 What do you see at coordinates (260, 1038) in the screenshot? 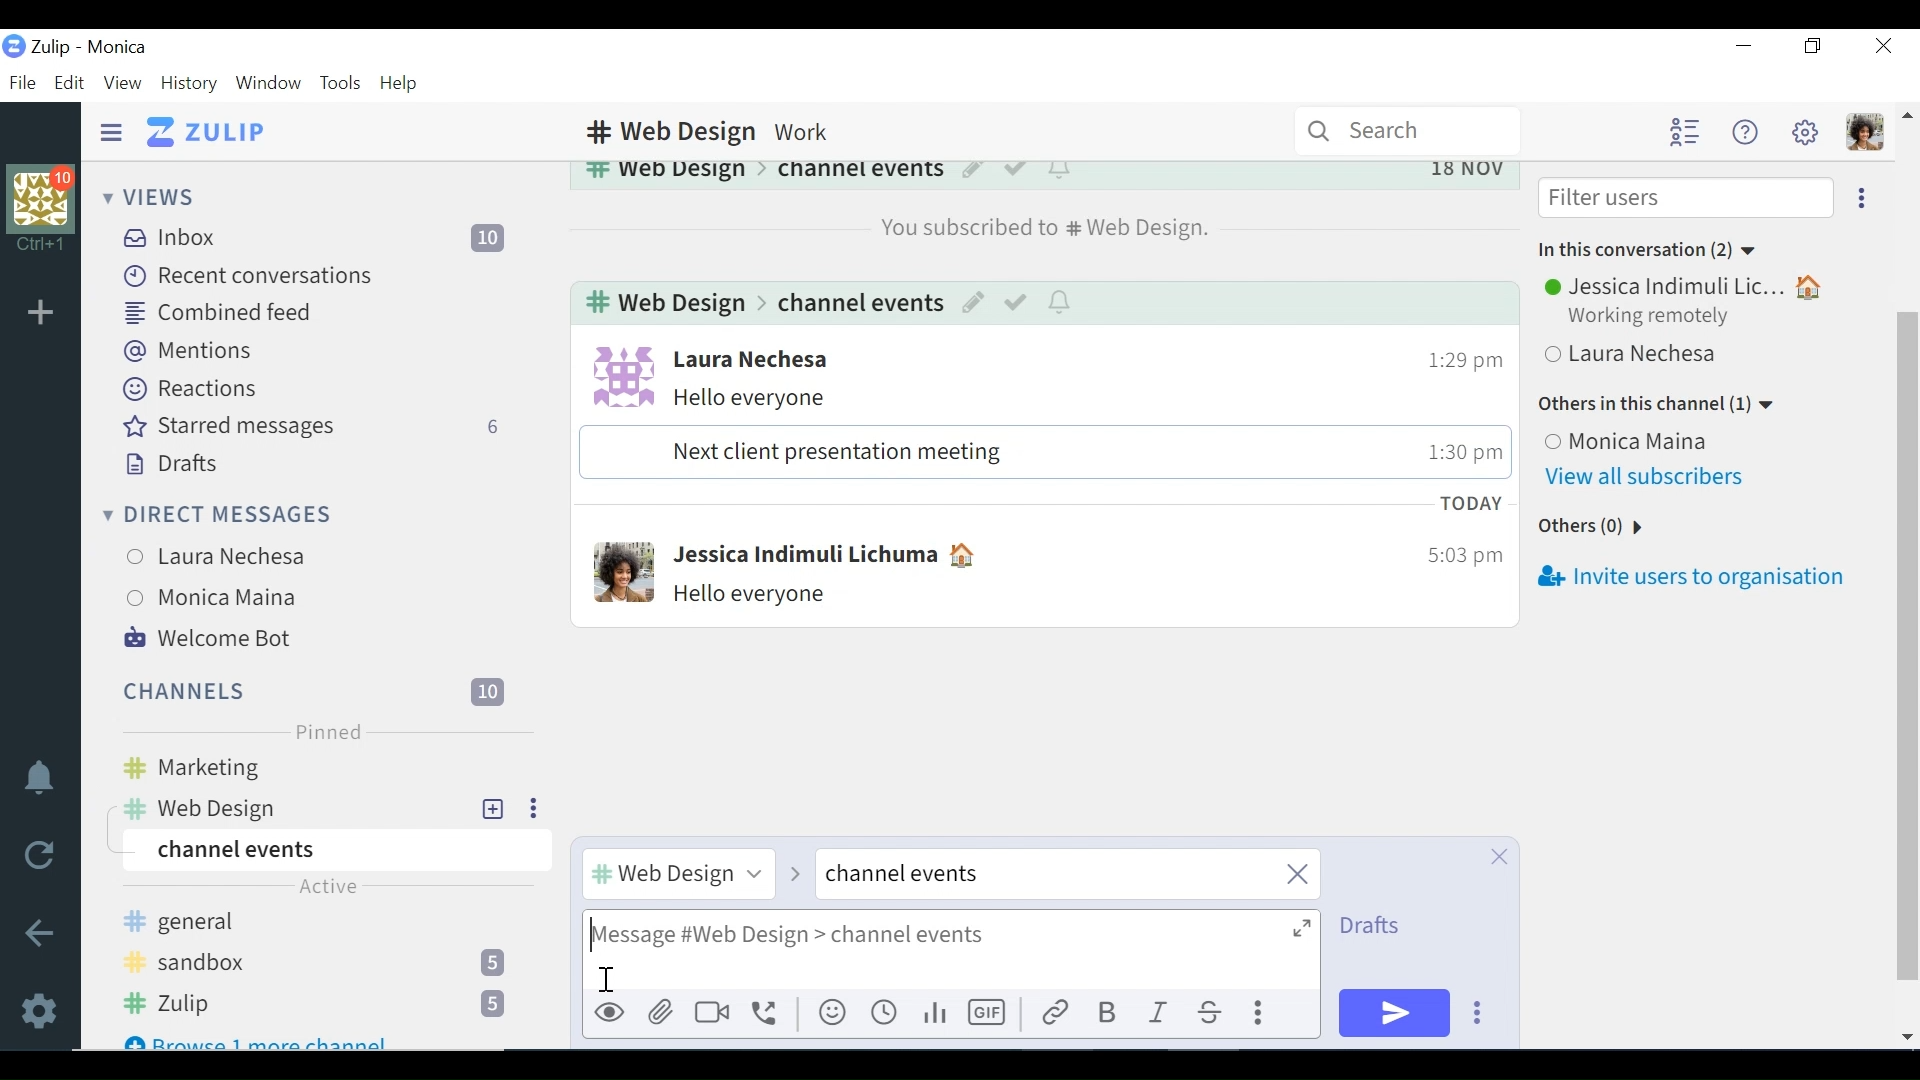
I see `Browse 1 more channel` at bounding box center [260, 1038].